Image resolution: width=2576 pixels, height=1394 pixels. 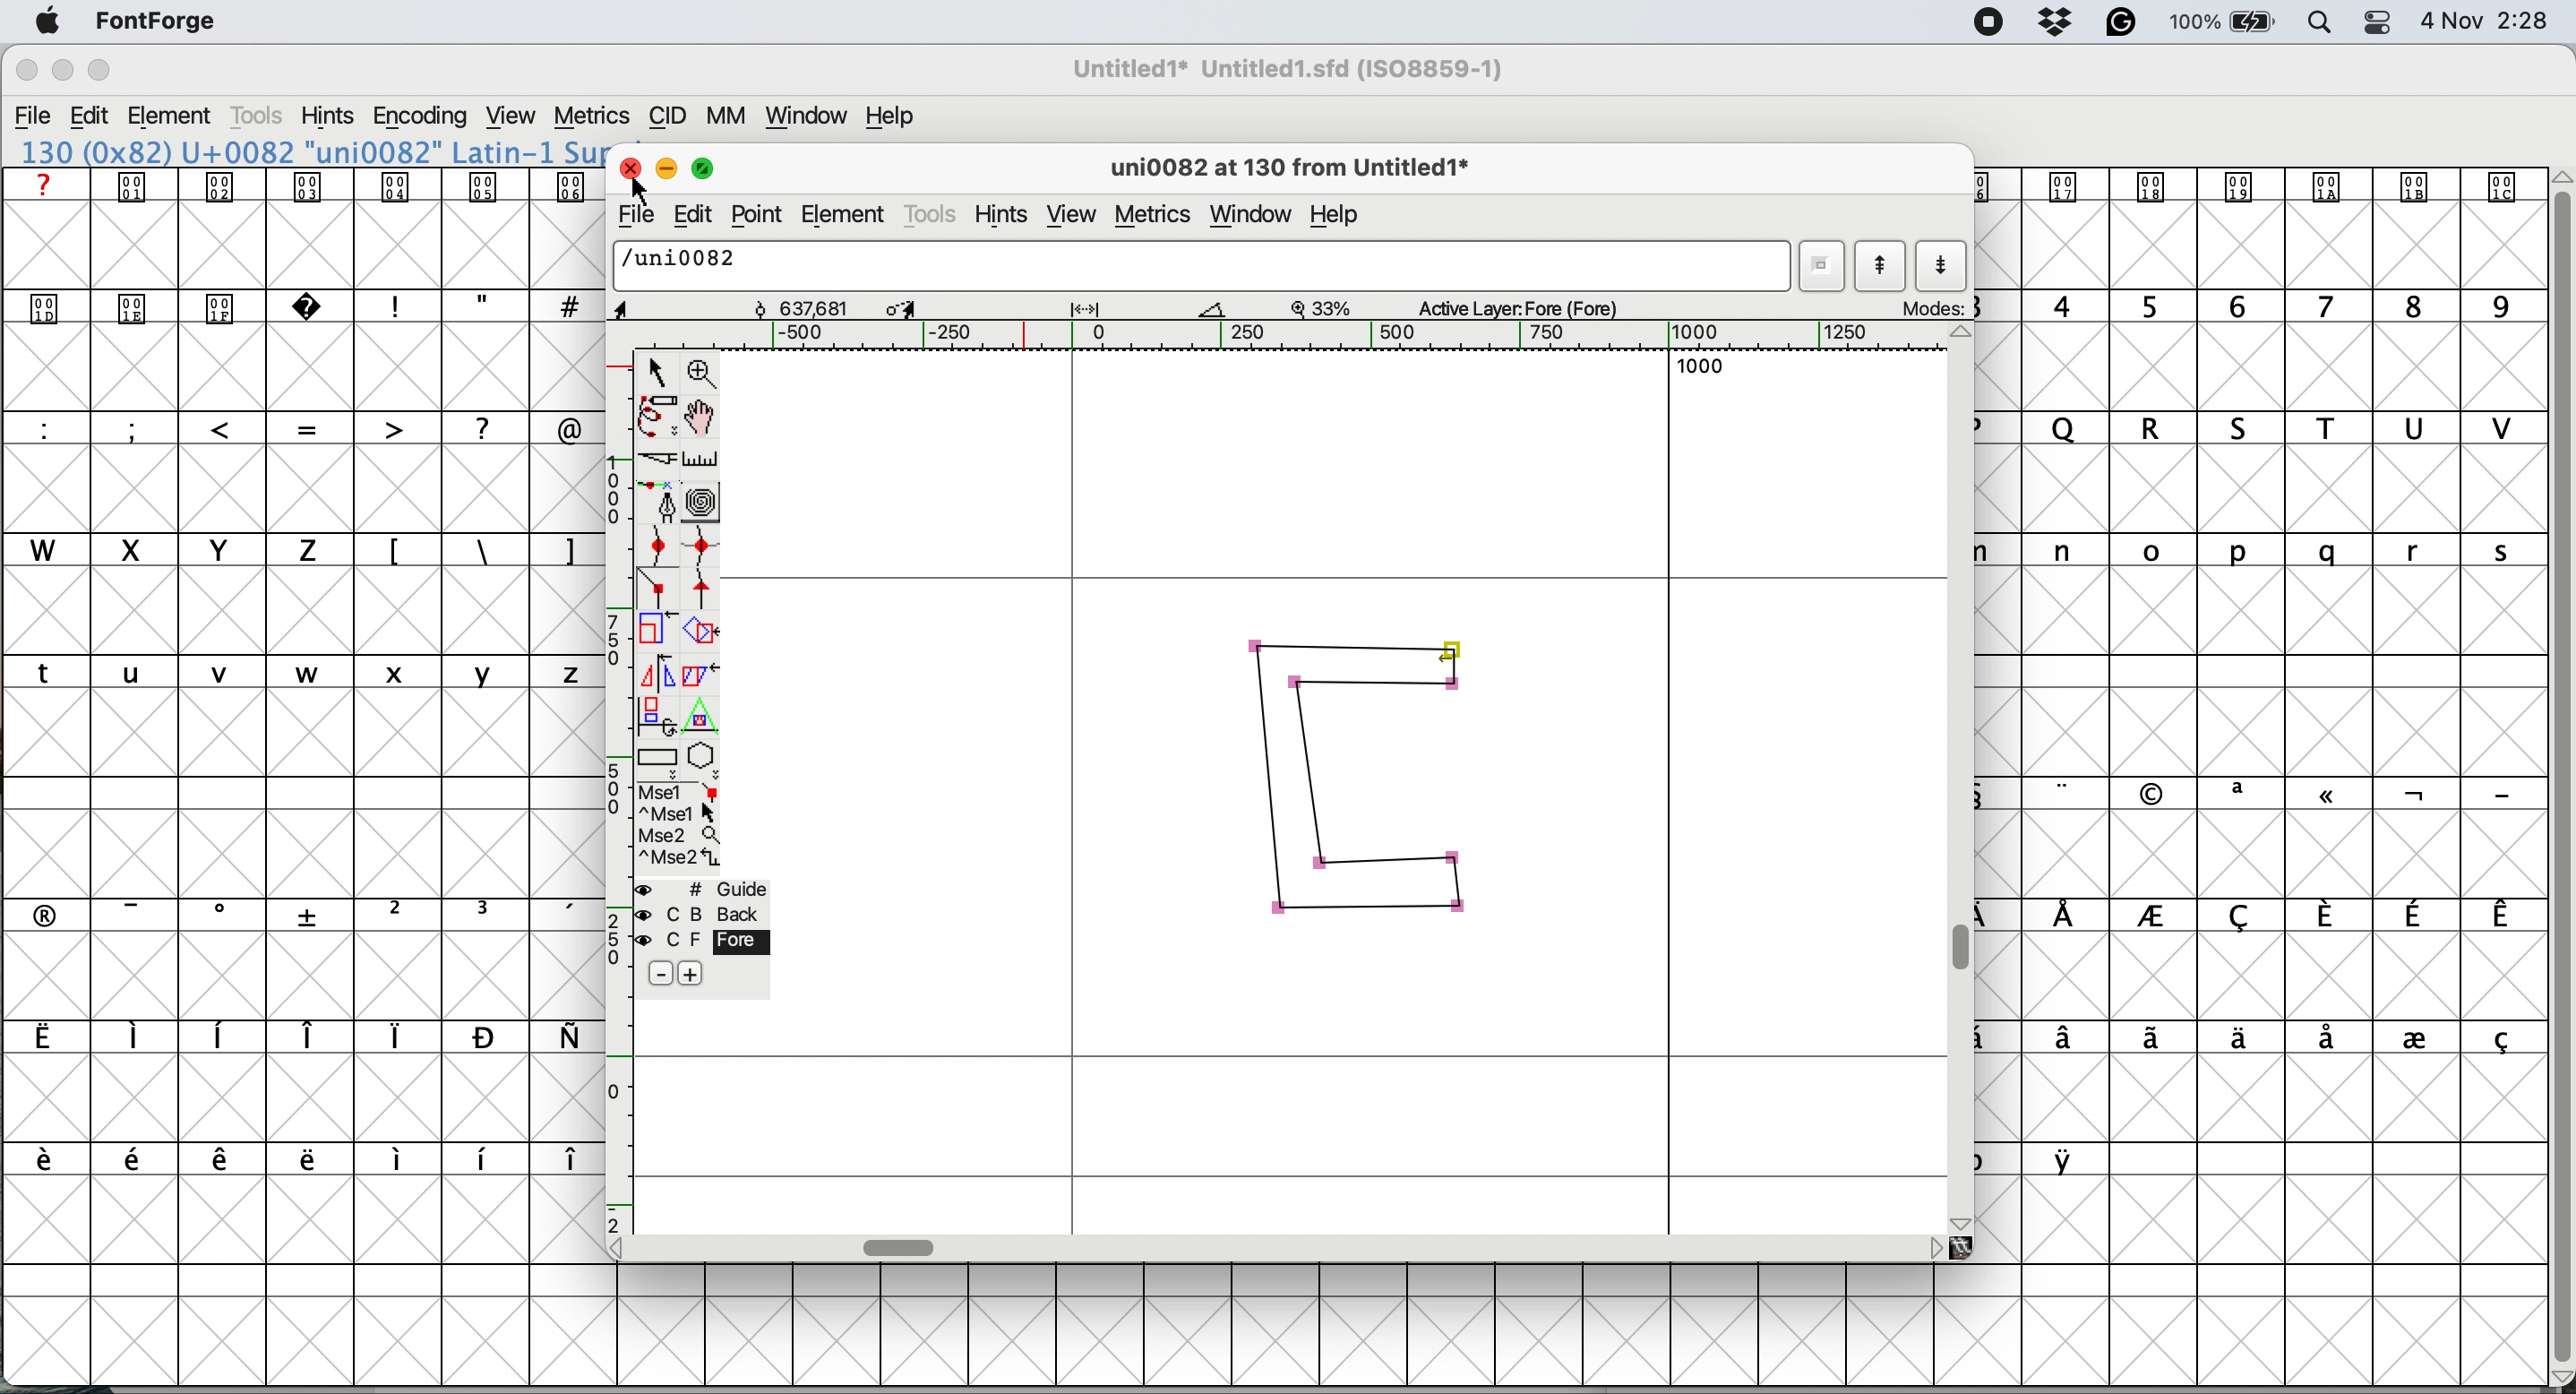 What do you see at coordinates (733, 116) in the screenshot?
I see `mm` at bounding box center [733, 116].